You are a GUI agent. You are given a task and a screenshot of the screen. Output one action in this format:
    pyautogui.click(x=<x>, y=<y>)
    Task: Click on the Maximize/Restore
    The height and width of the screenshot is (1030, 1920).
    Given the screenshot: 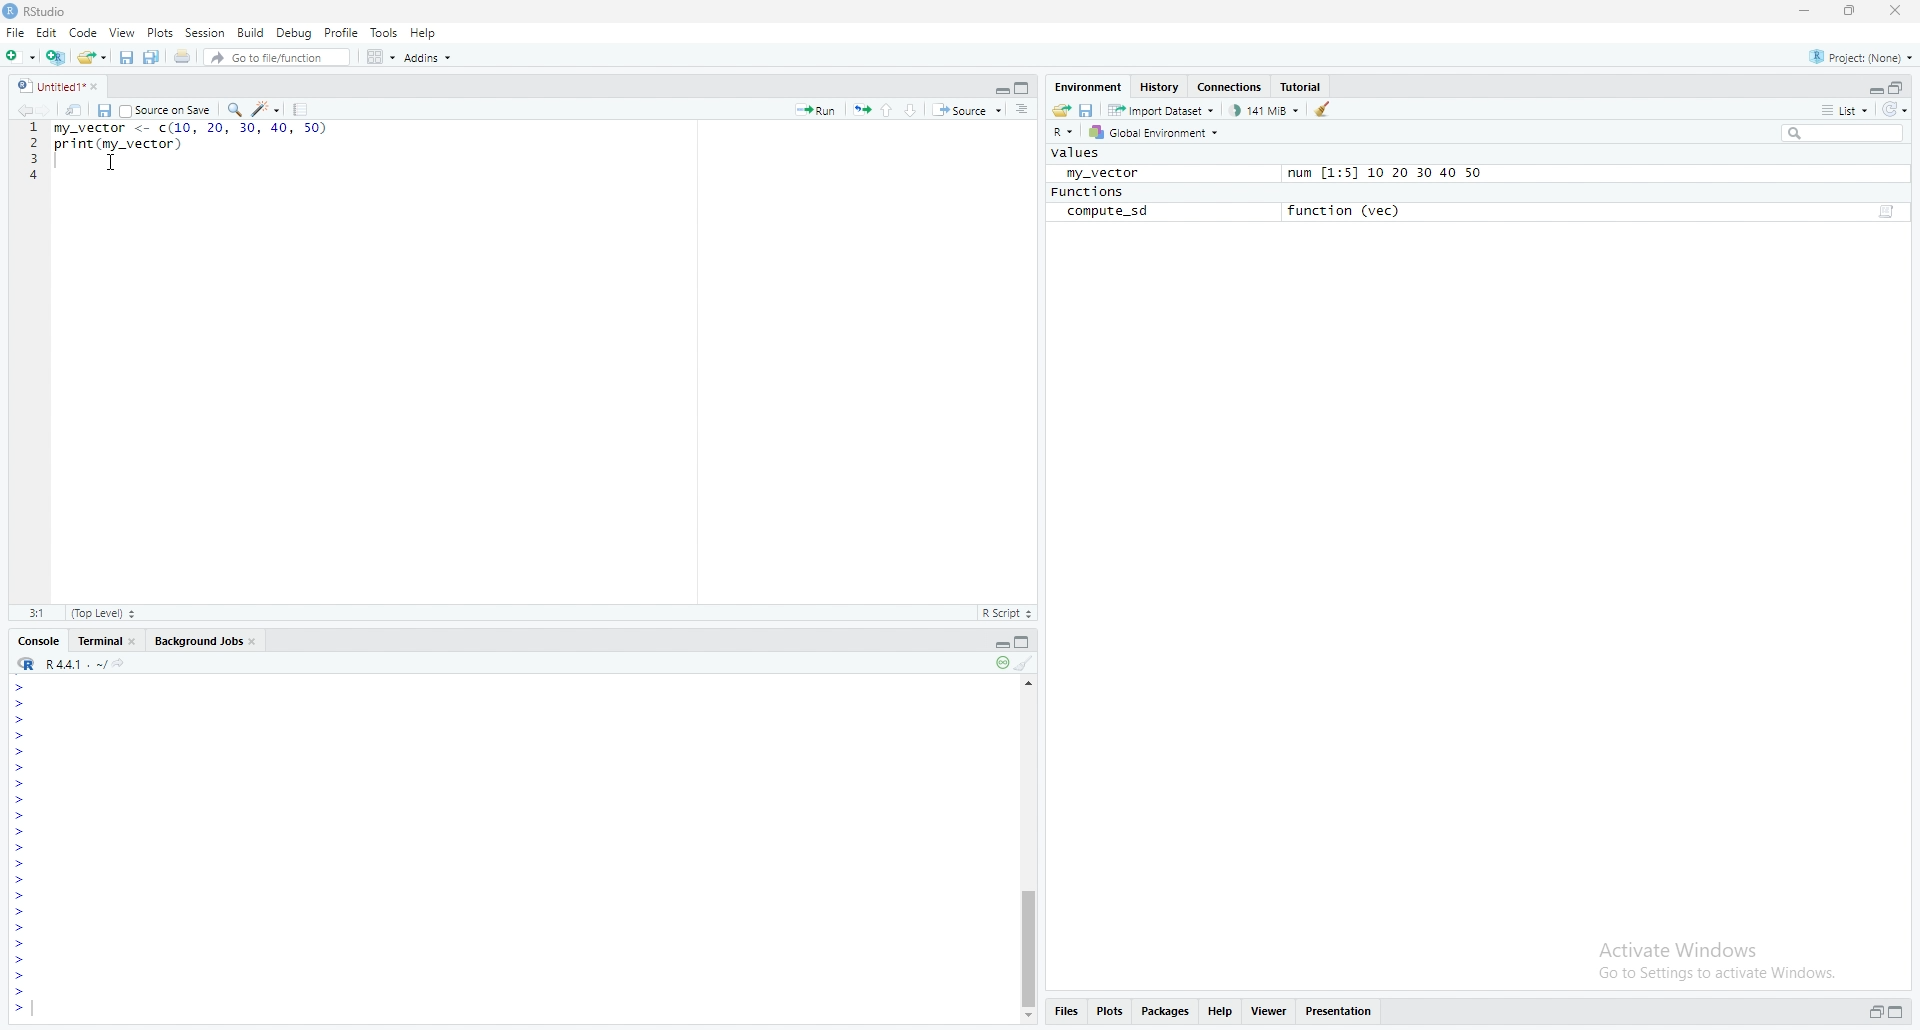 What is the action you would take?
    pyautogui.click(x=1898, y=87)
    